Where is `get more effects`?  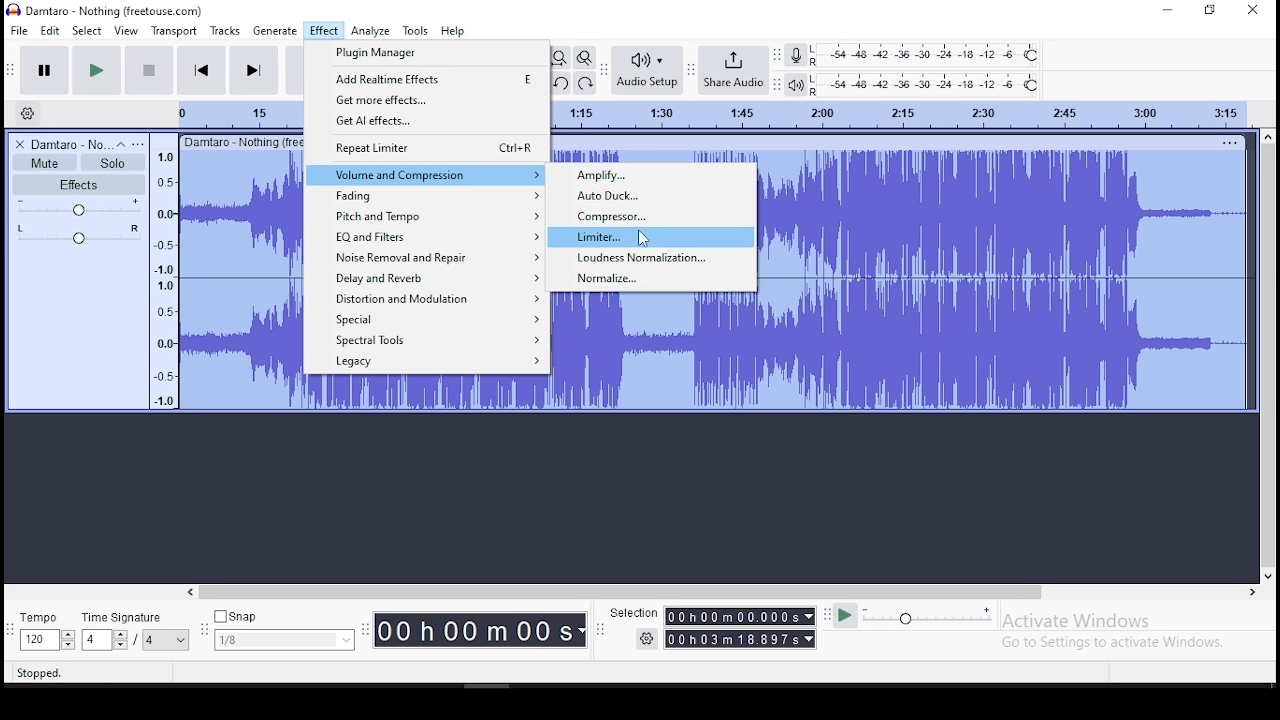
get more effects is located at coordinates (427, 99).